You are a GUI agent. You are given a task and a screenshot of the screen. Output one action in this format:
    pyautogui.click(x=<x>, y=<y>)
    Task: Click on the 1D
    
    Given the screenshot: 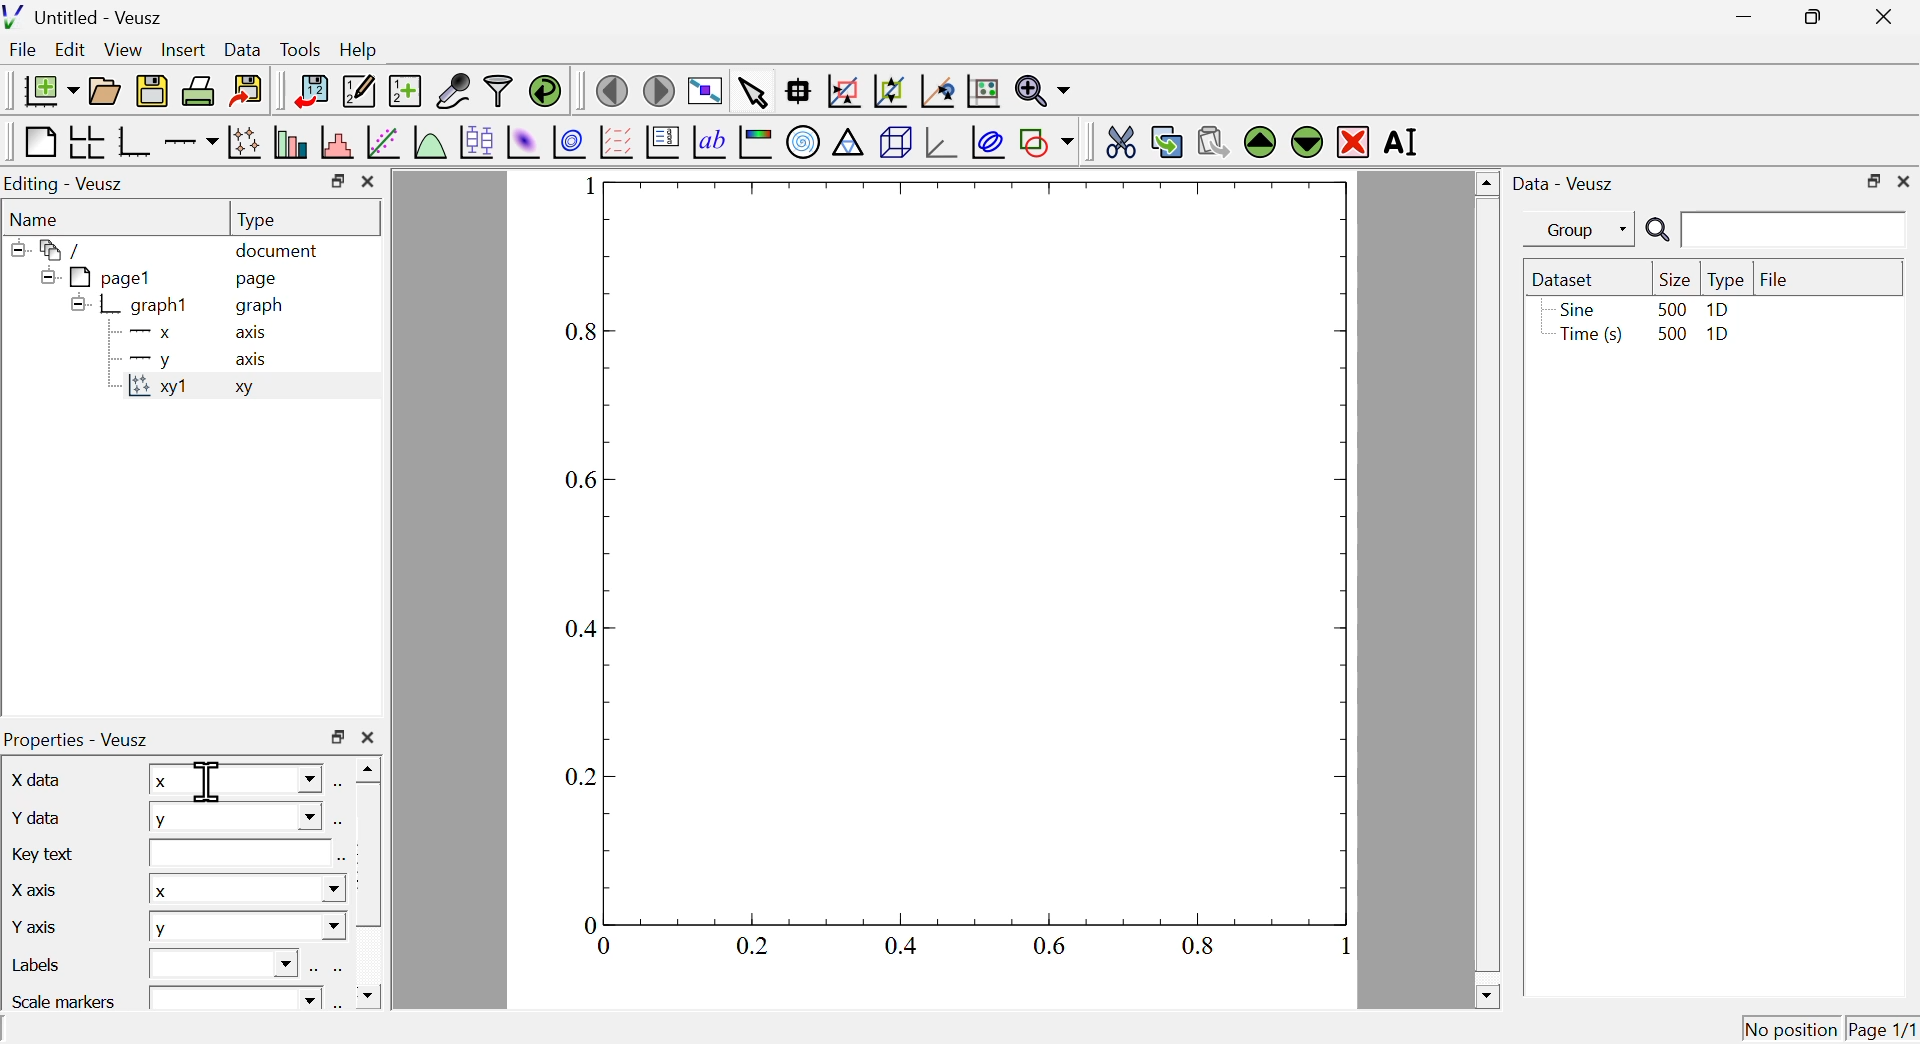 What is the action you would take?
    pyautogui.click(x=1718, y=310)
    